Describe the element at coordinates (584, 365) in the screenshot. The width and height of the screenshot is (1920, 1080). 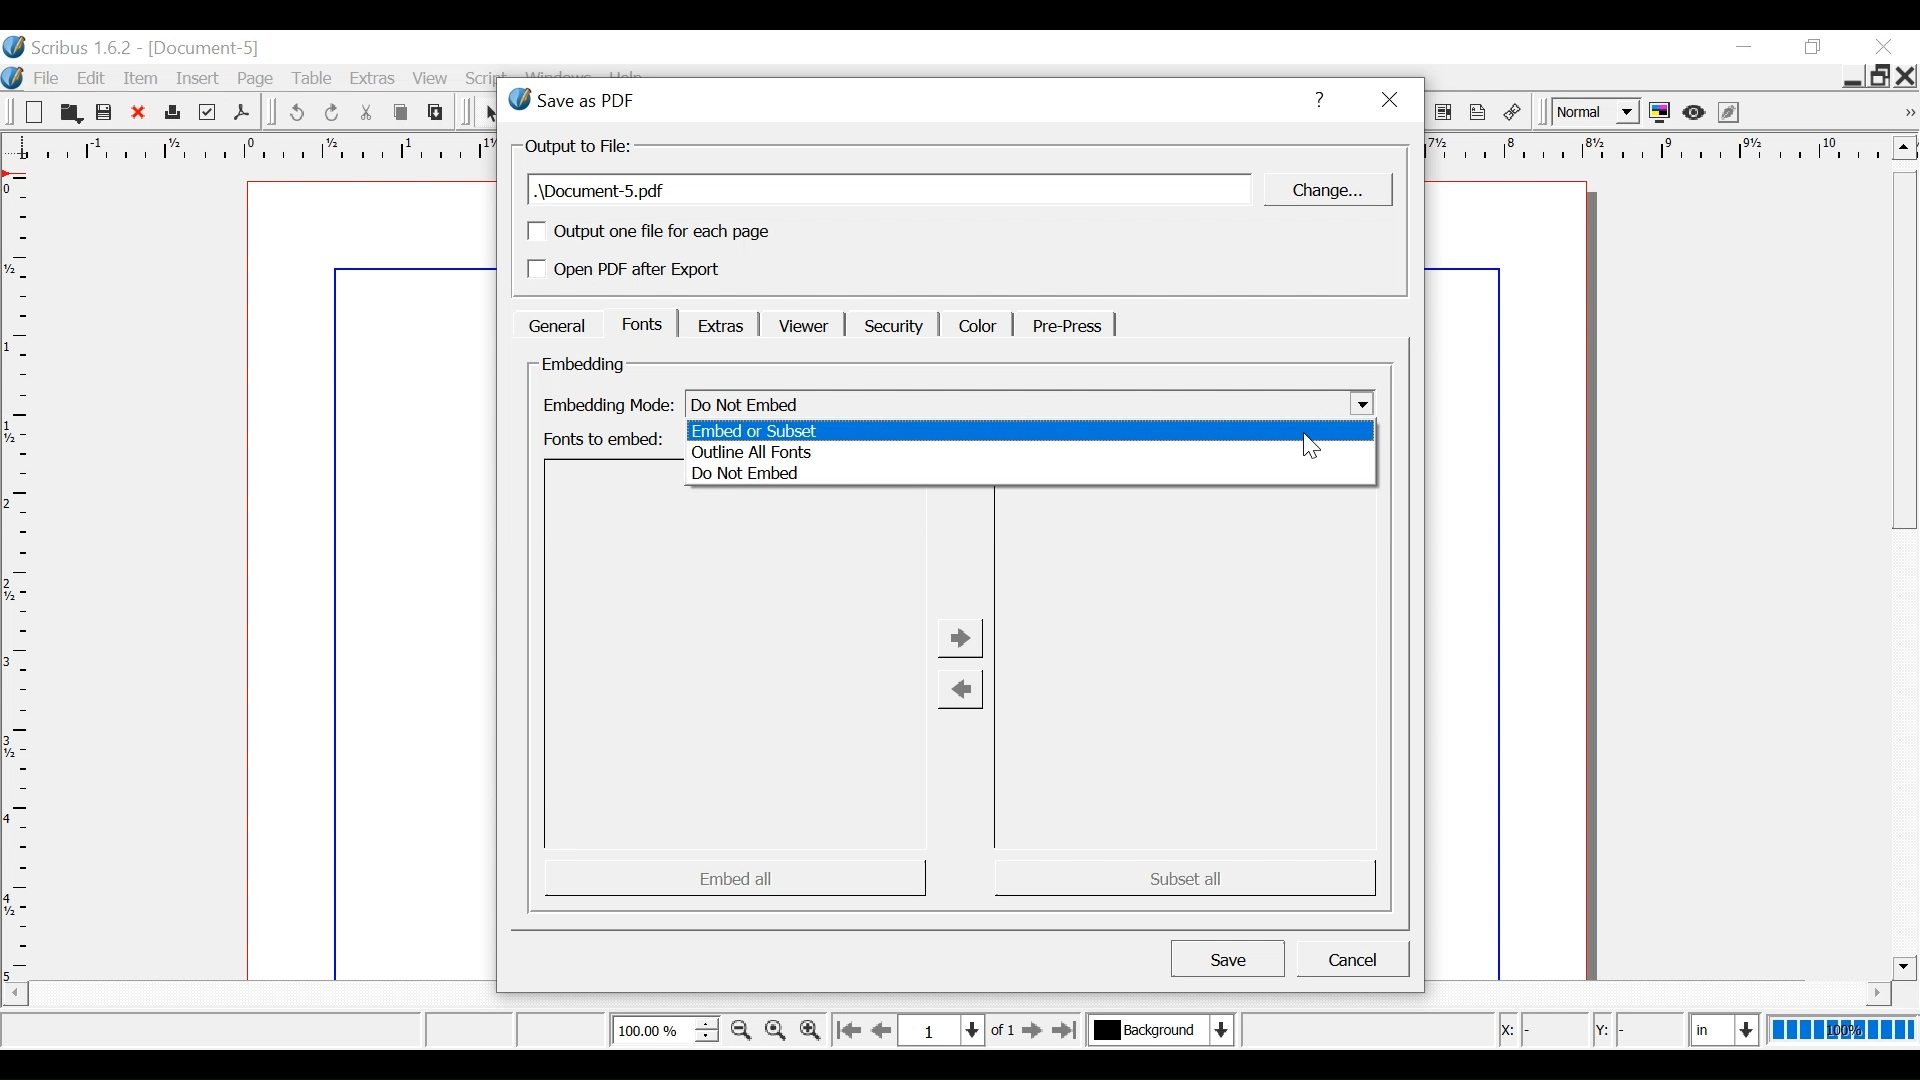
I see `Embedding` at that location.